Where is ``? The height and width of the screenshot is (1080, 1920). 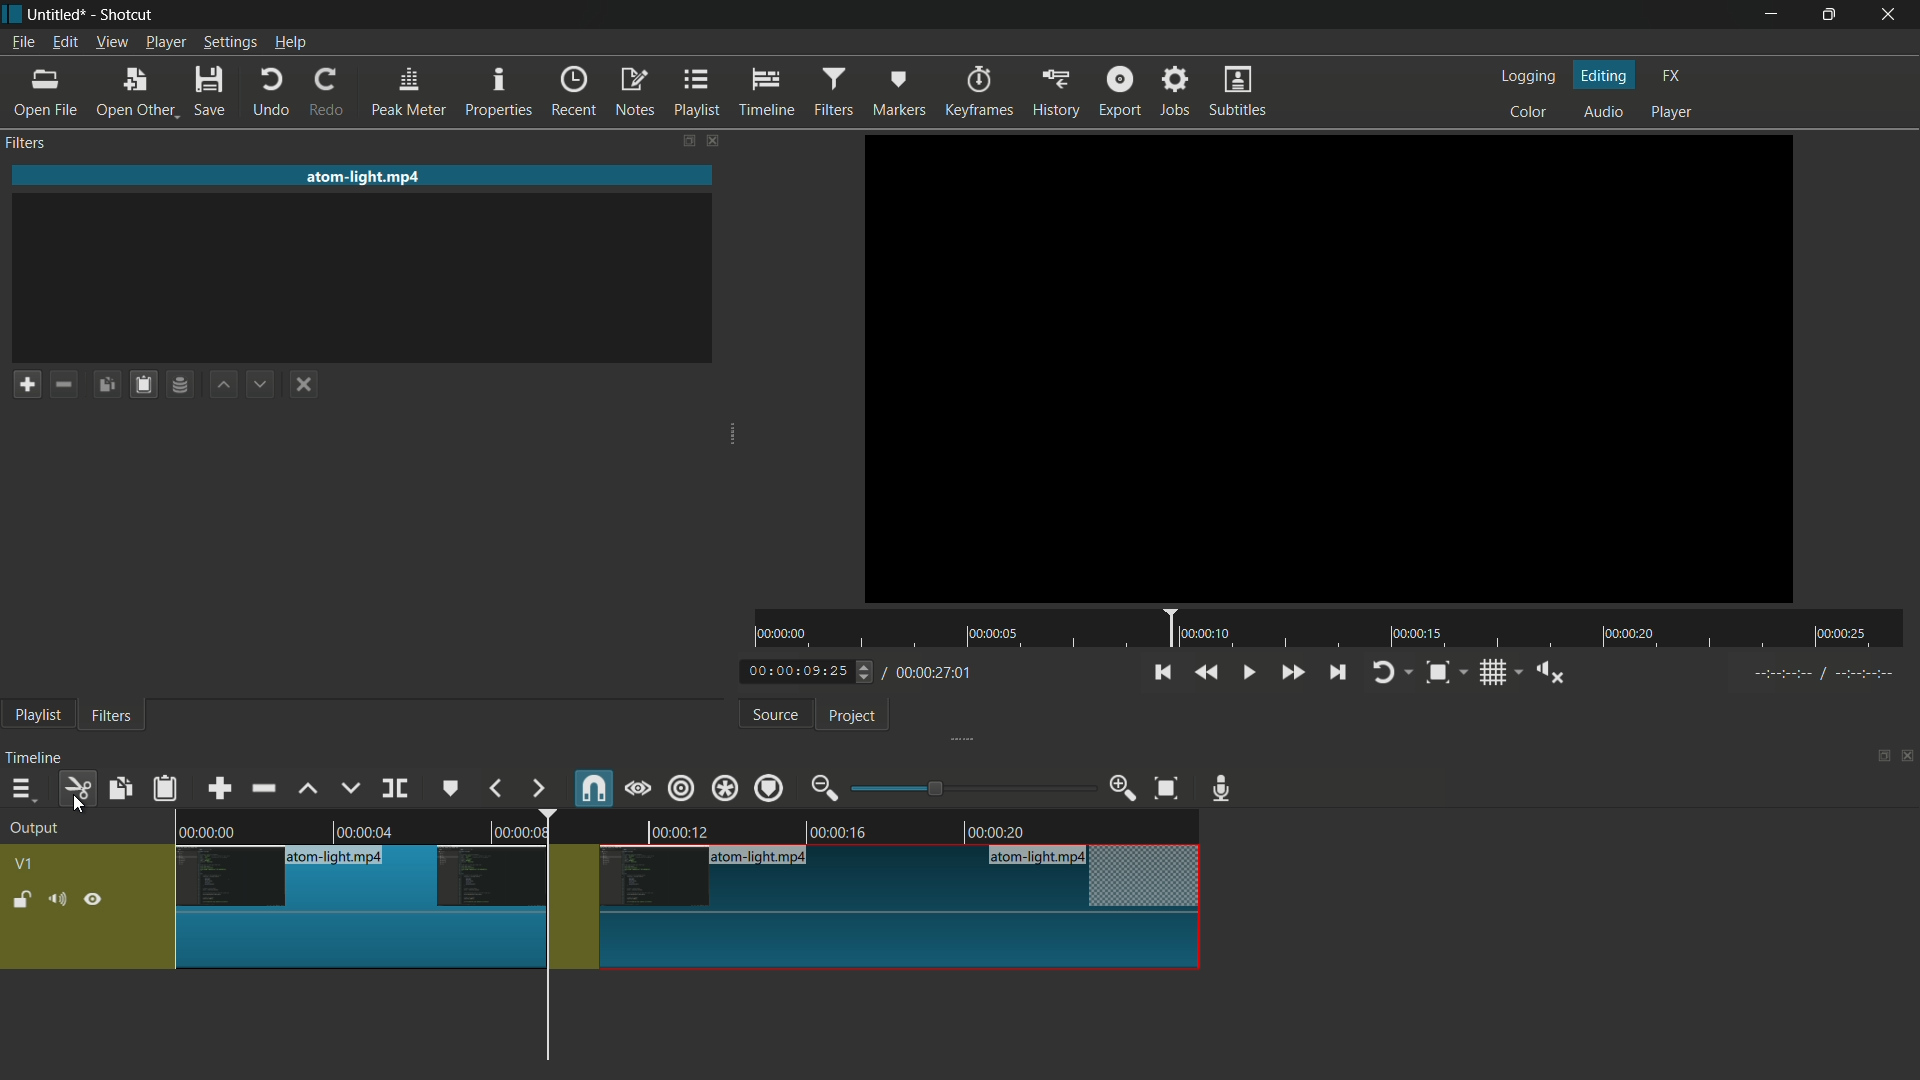  is located at coordinates (1328, 370).